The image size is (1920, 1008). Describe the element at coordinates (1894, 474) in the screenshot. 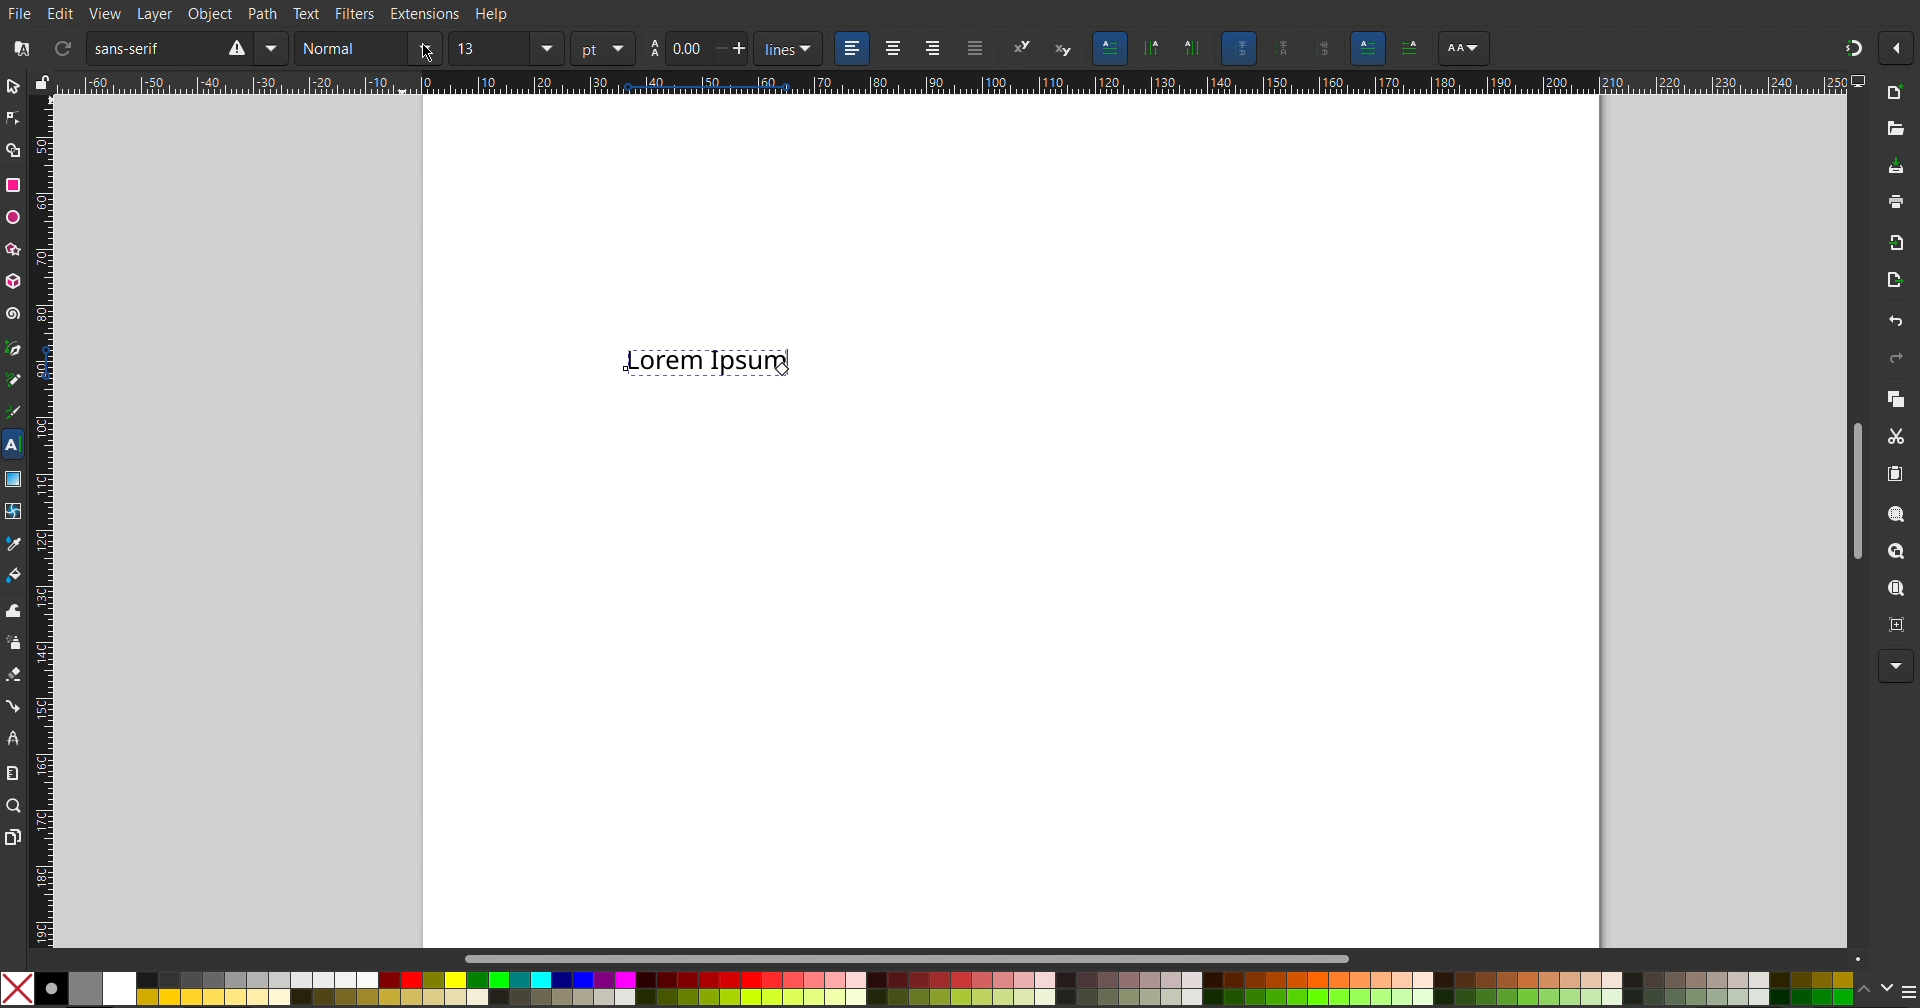

I see `Paste` at that location.